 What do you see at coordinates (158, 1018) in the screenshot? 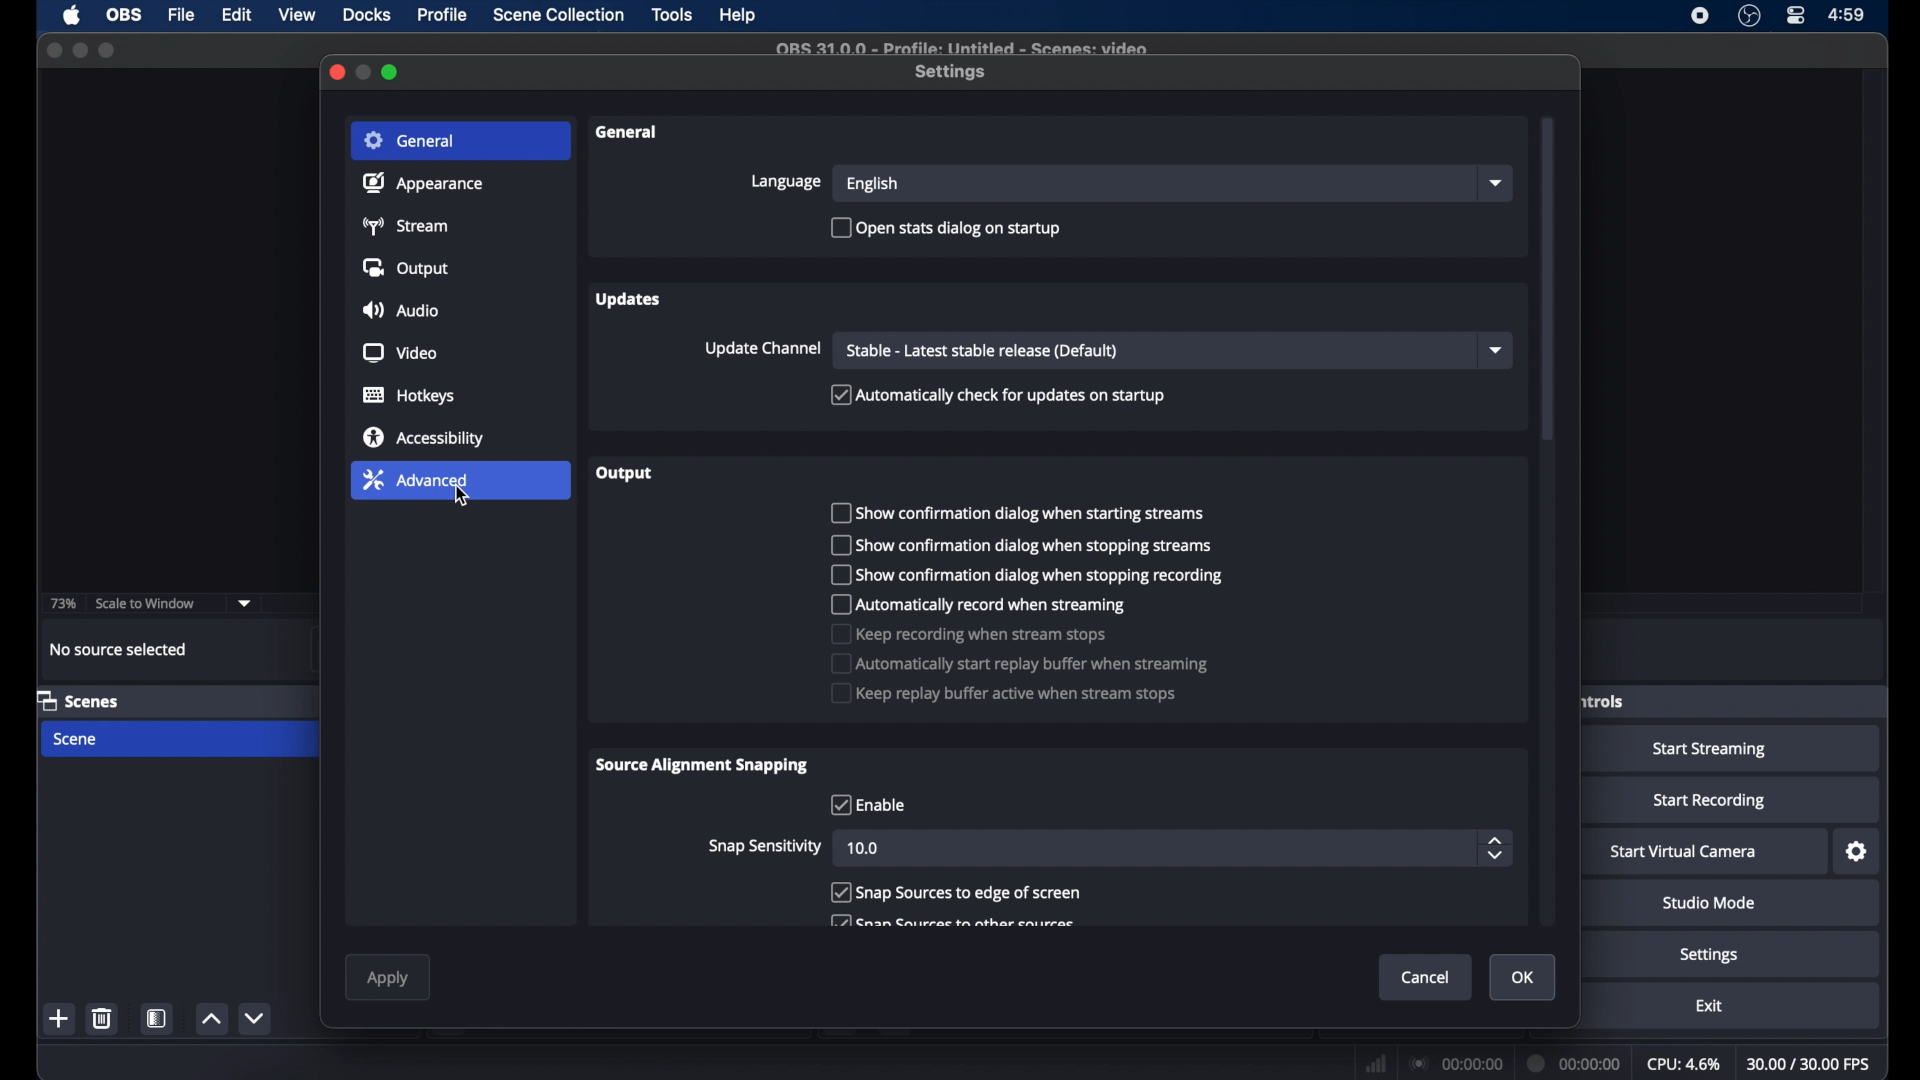
I see `scene filters` at bounding box center [158, 1018].